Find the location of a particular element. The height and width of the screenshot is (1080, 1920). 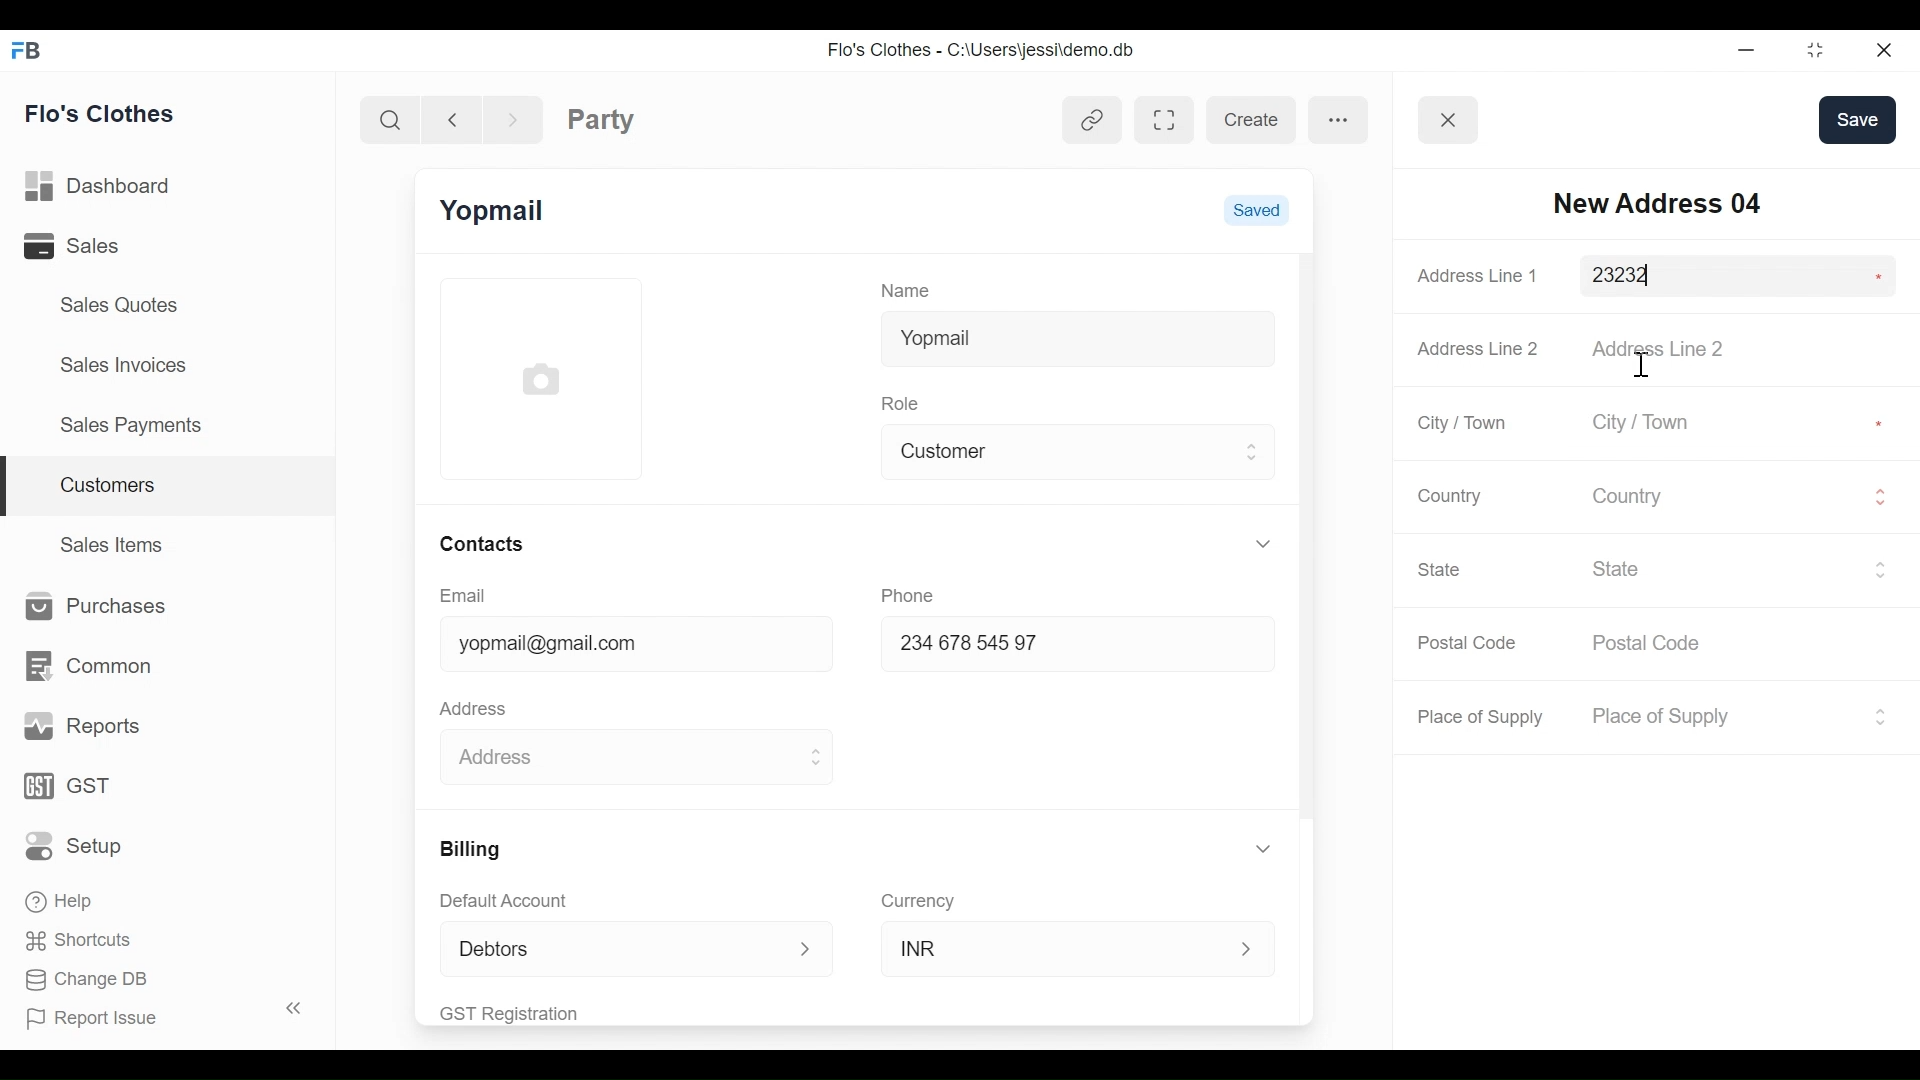

Sales Quotes is located at coordinates (121, 305).